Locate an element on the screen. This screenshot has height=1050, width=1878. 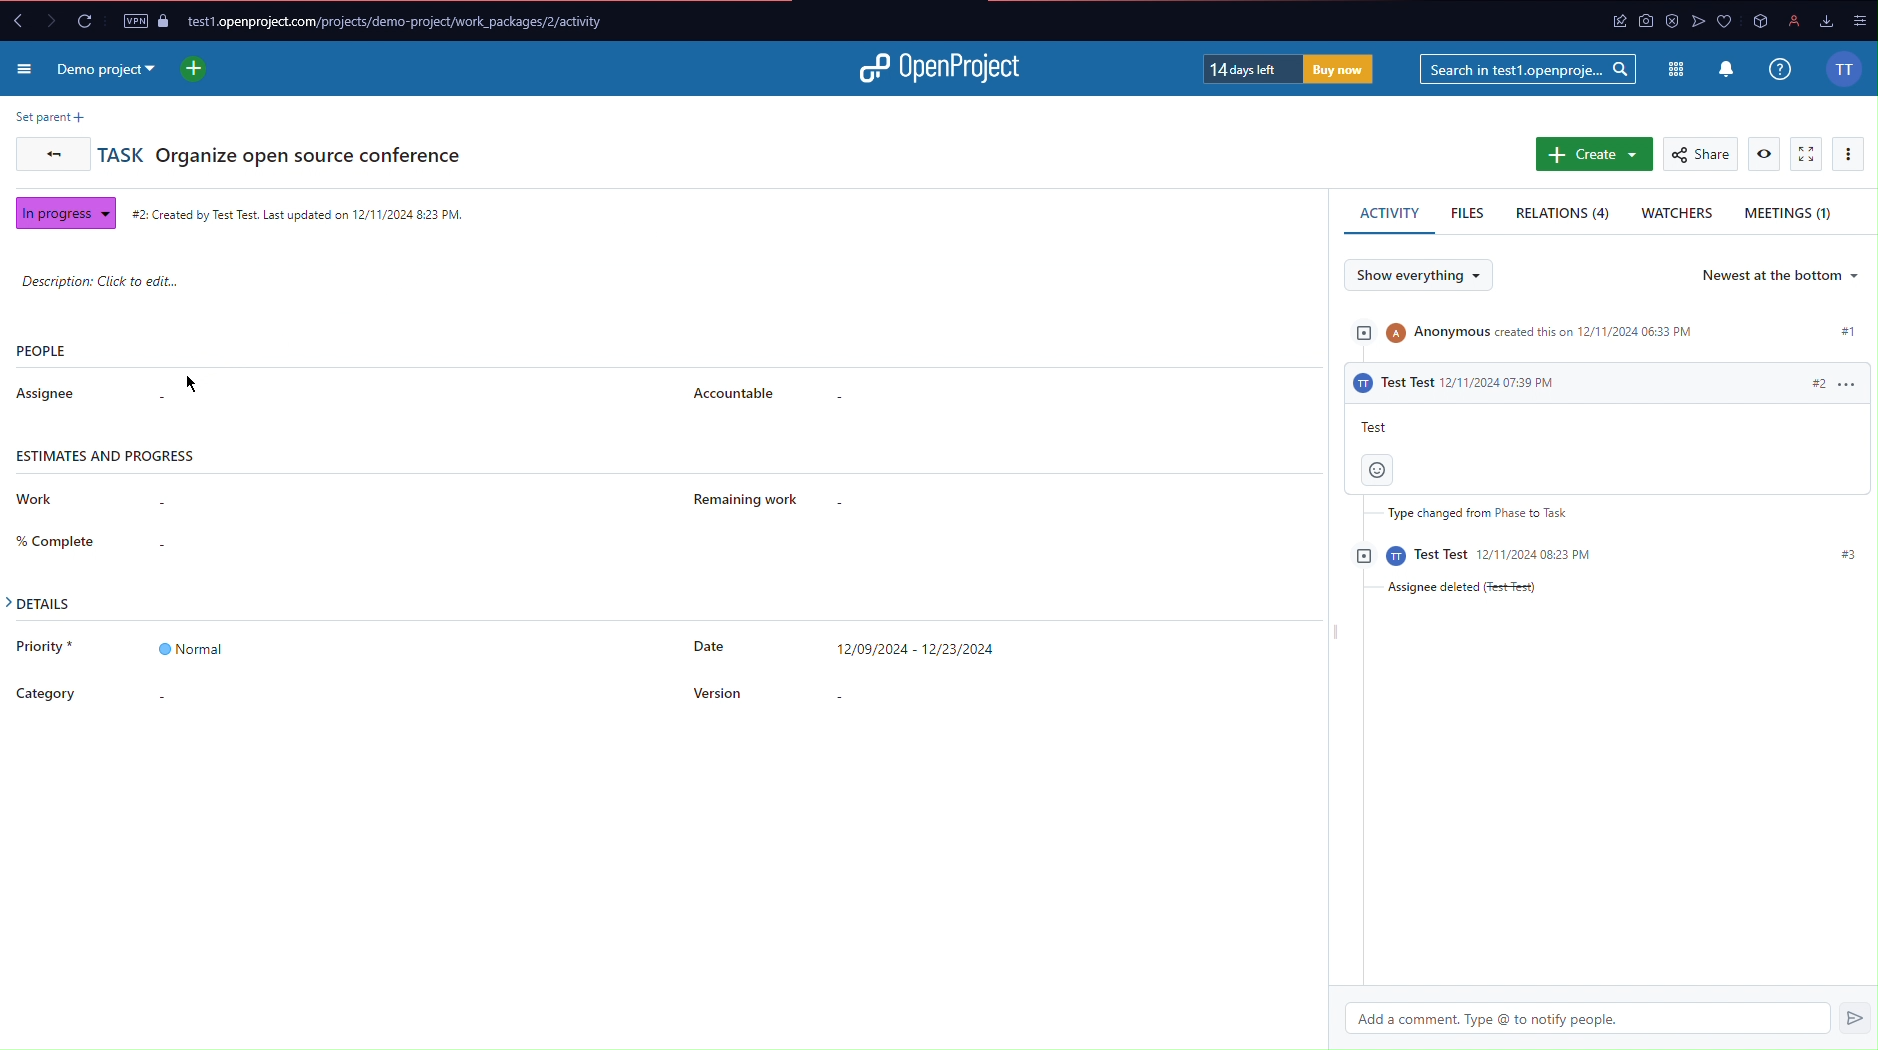
Type changed from Phase to task is located at coordinates (1465, 514).